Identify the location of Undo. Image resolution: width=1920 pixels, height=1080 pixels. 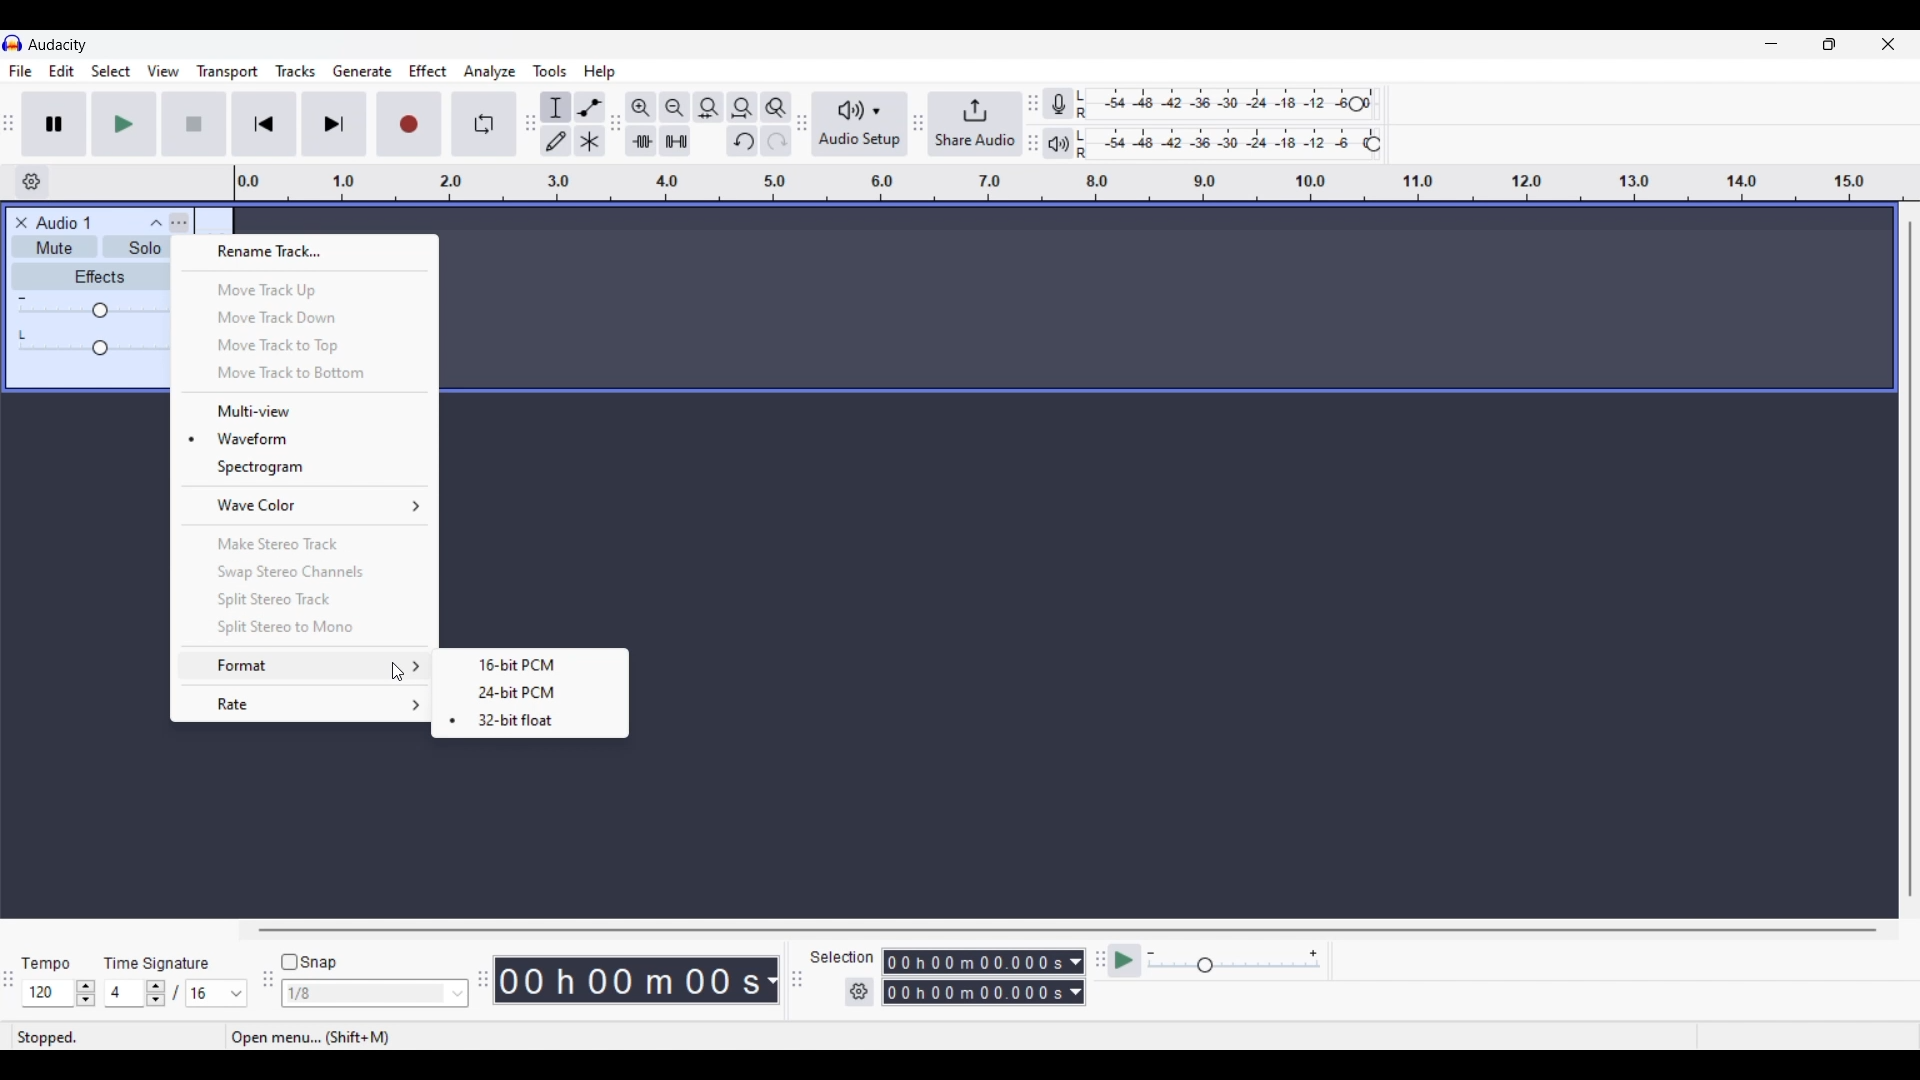
(742, 141).